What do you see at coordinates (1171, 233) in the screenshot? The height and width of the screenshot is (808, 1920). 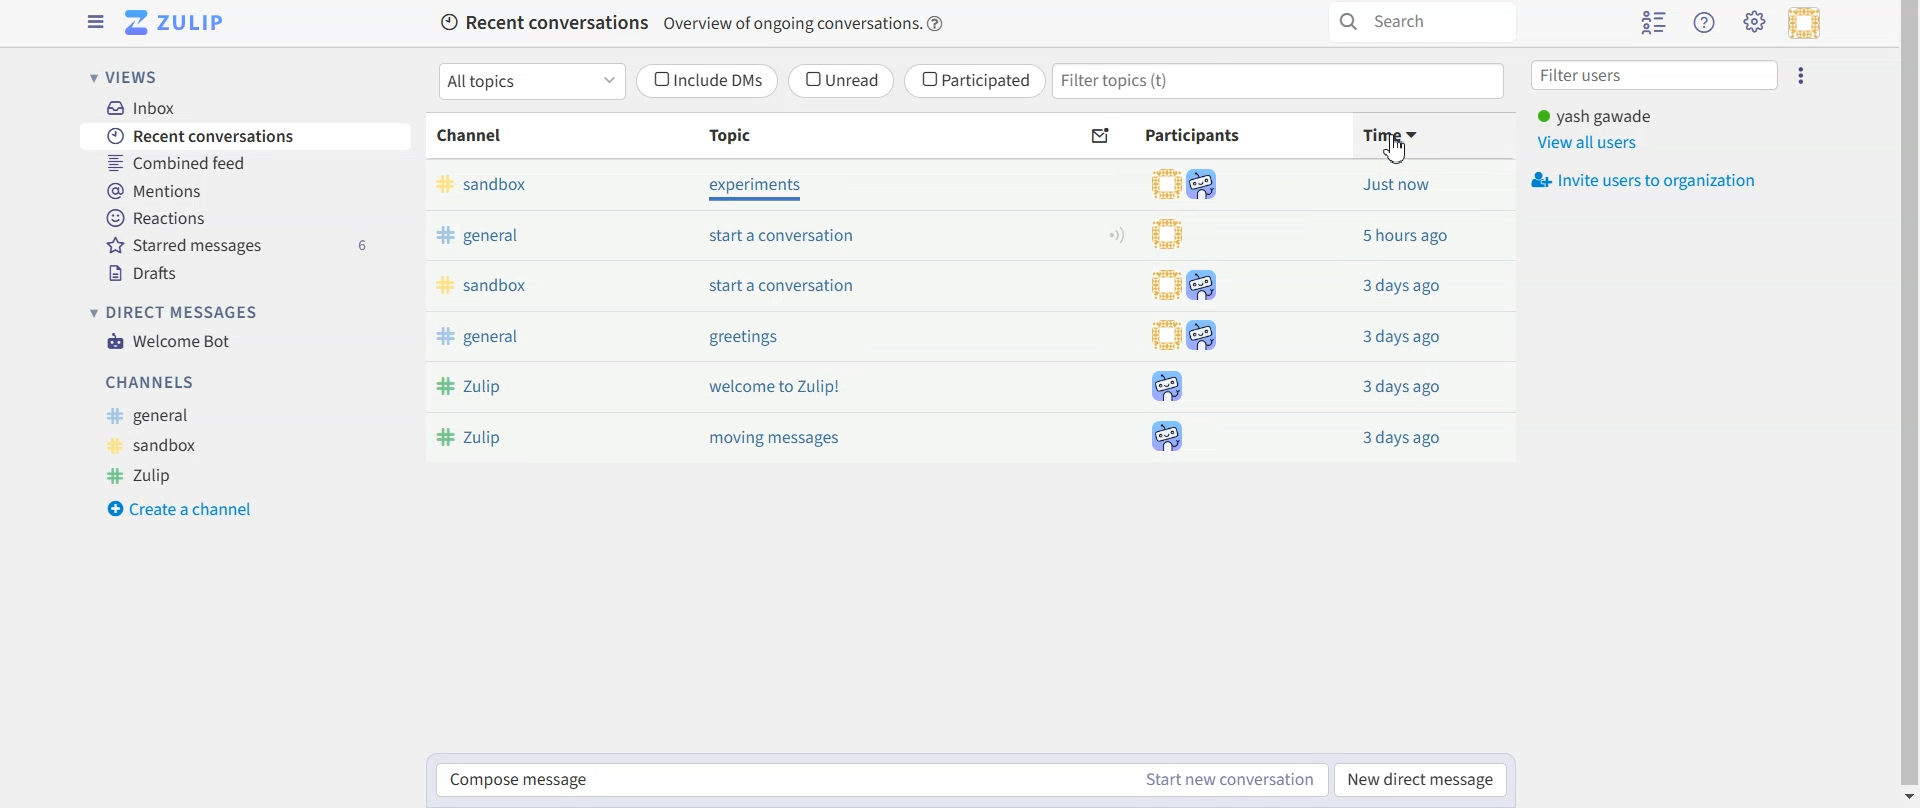 I see `participants` at bounding box center [1171, 233].